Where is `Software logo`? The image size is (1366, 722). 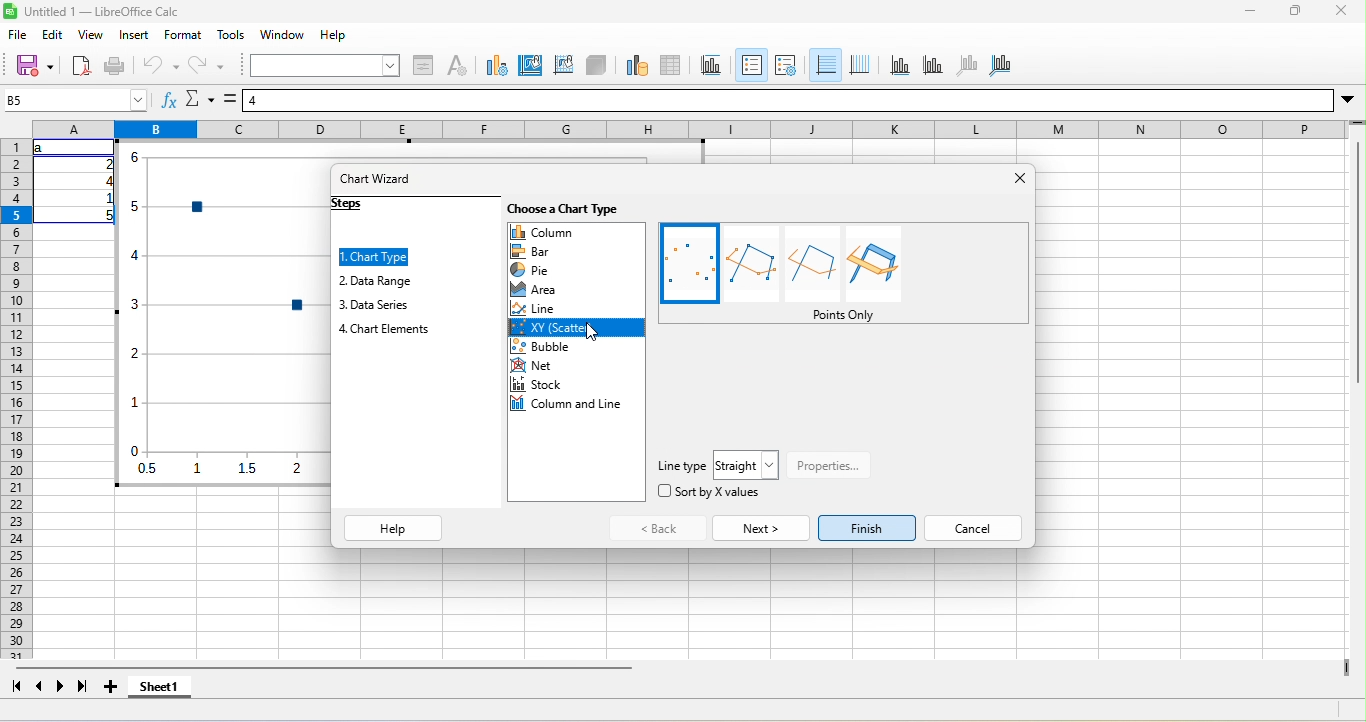 Software logo is located at coordinates (10, 11).